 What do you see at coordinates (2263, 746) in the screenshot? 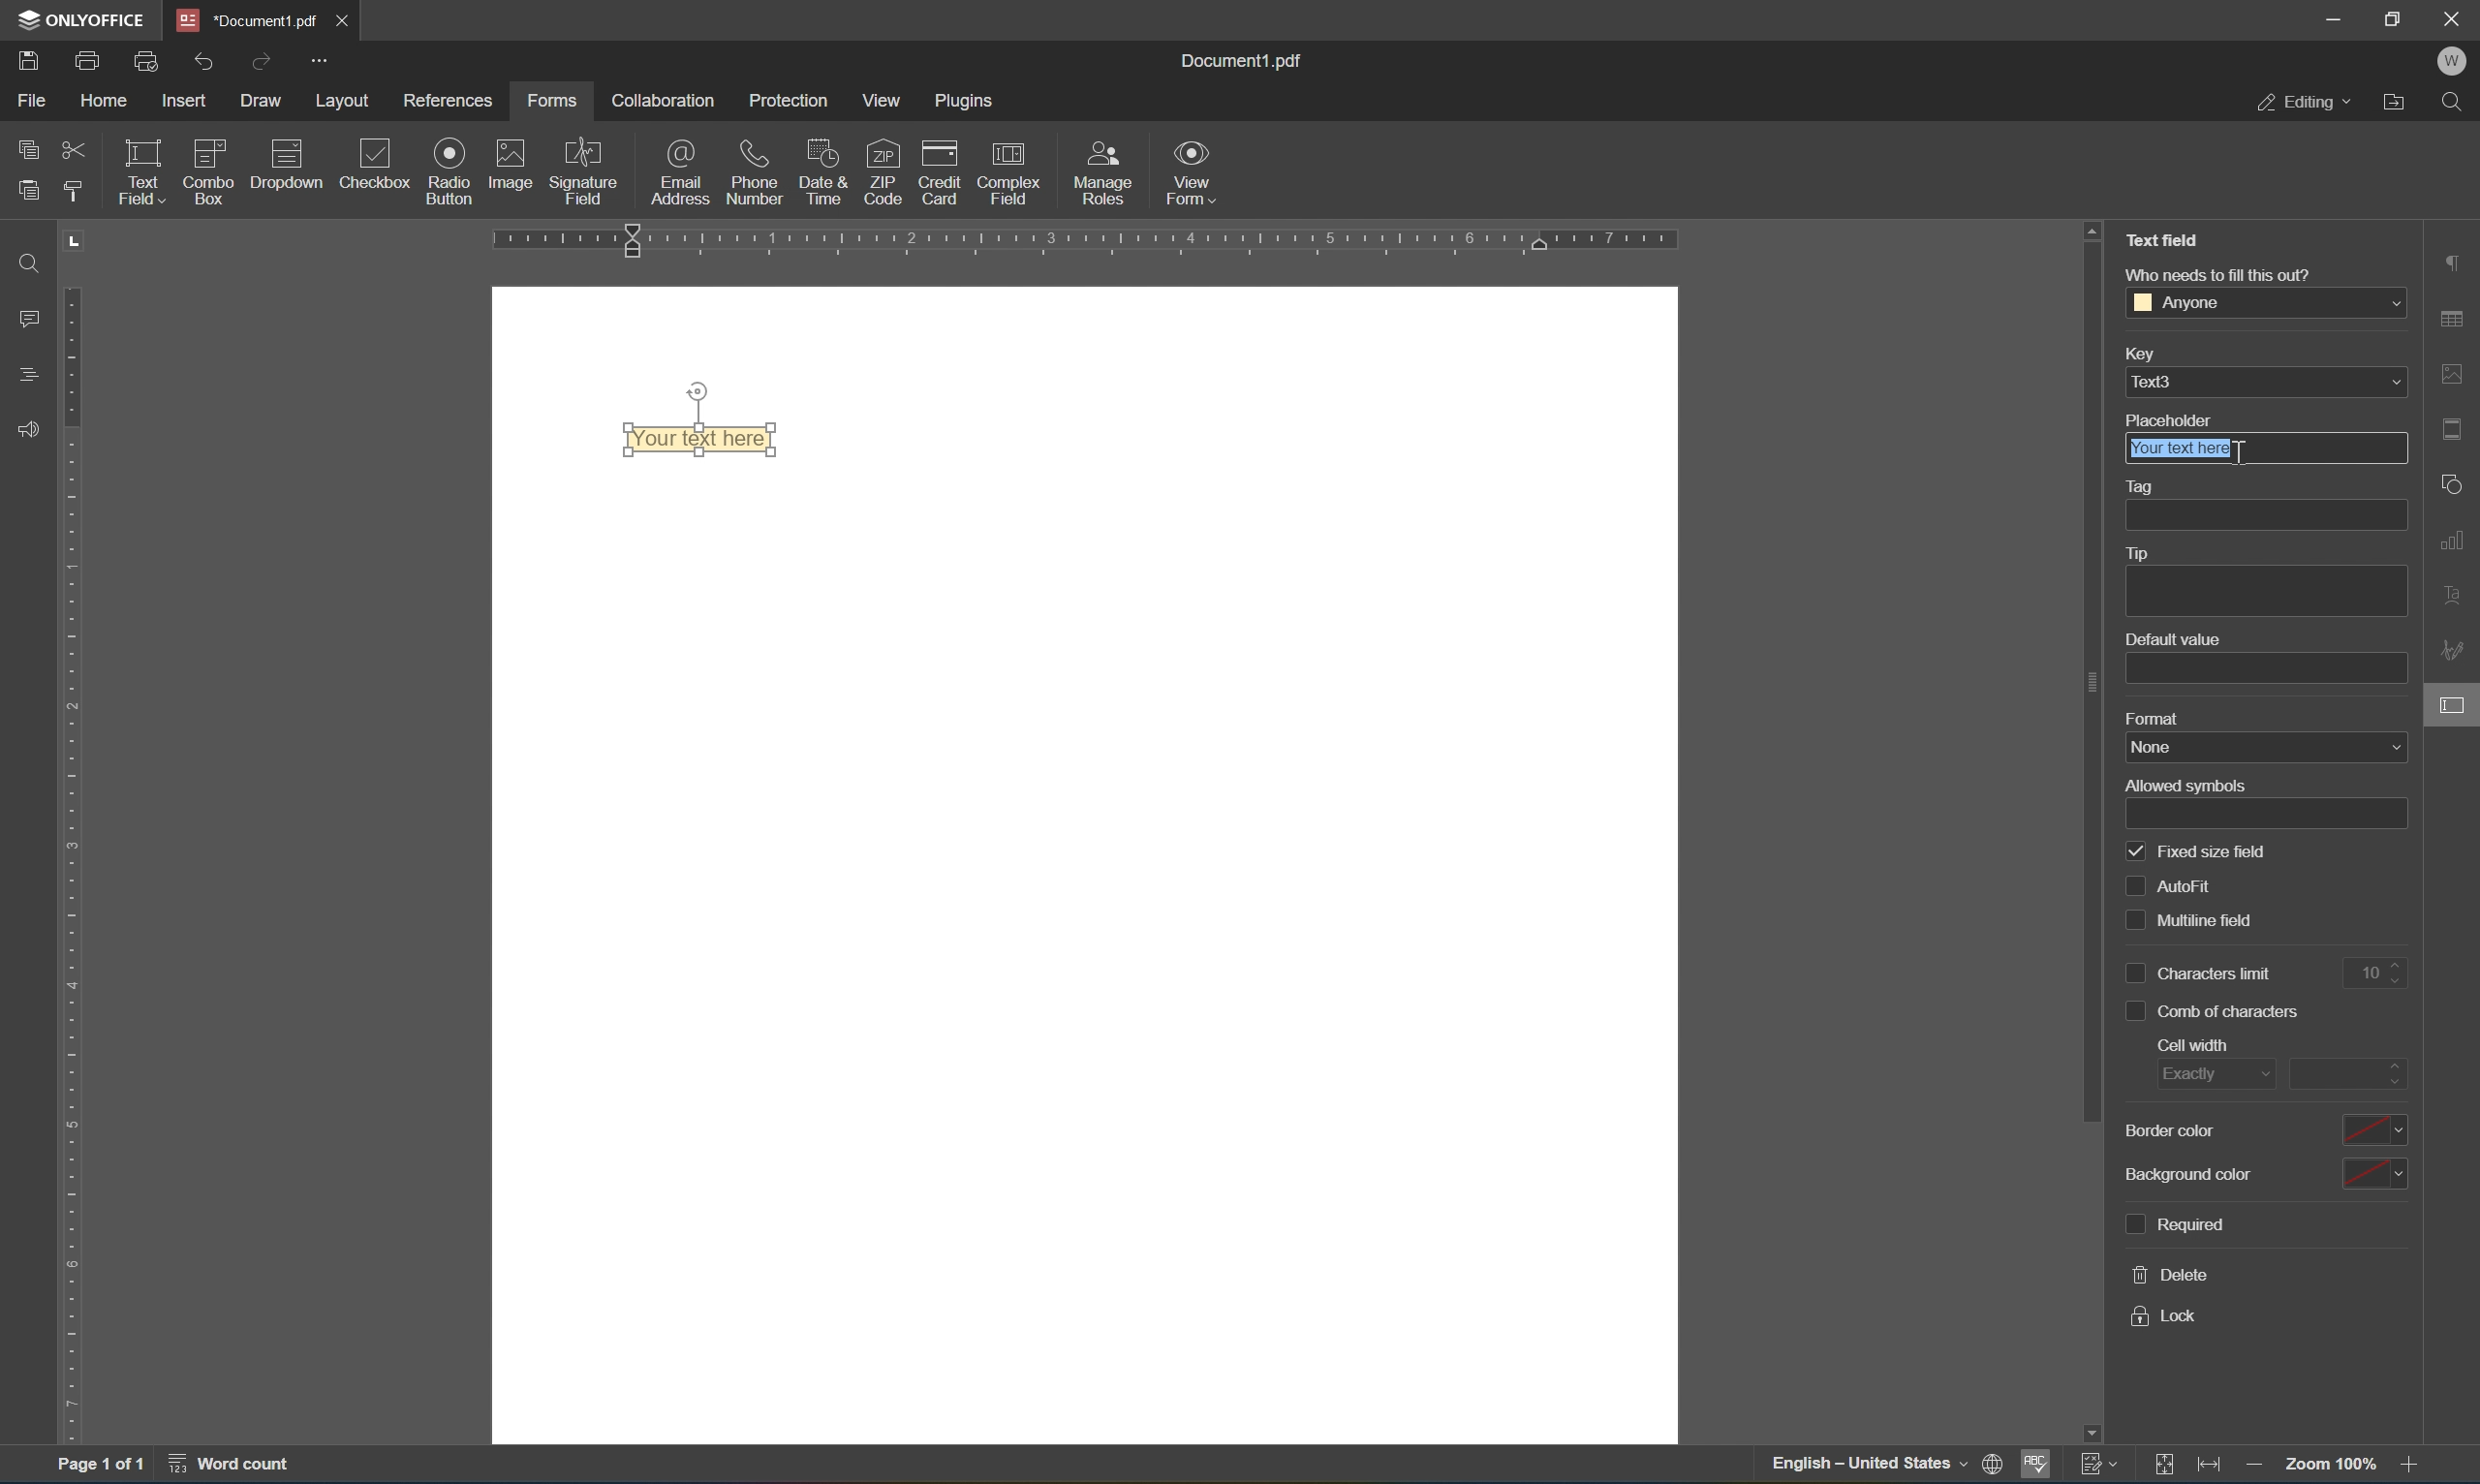
I see `name` at bounding box center [2263, 746].